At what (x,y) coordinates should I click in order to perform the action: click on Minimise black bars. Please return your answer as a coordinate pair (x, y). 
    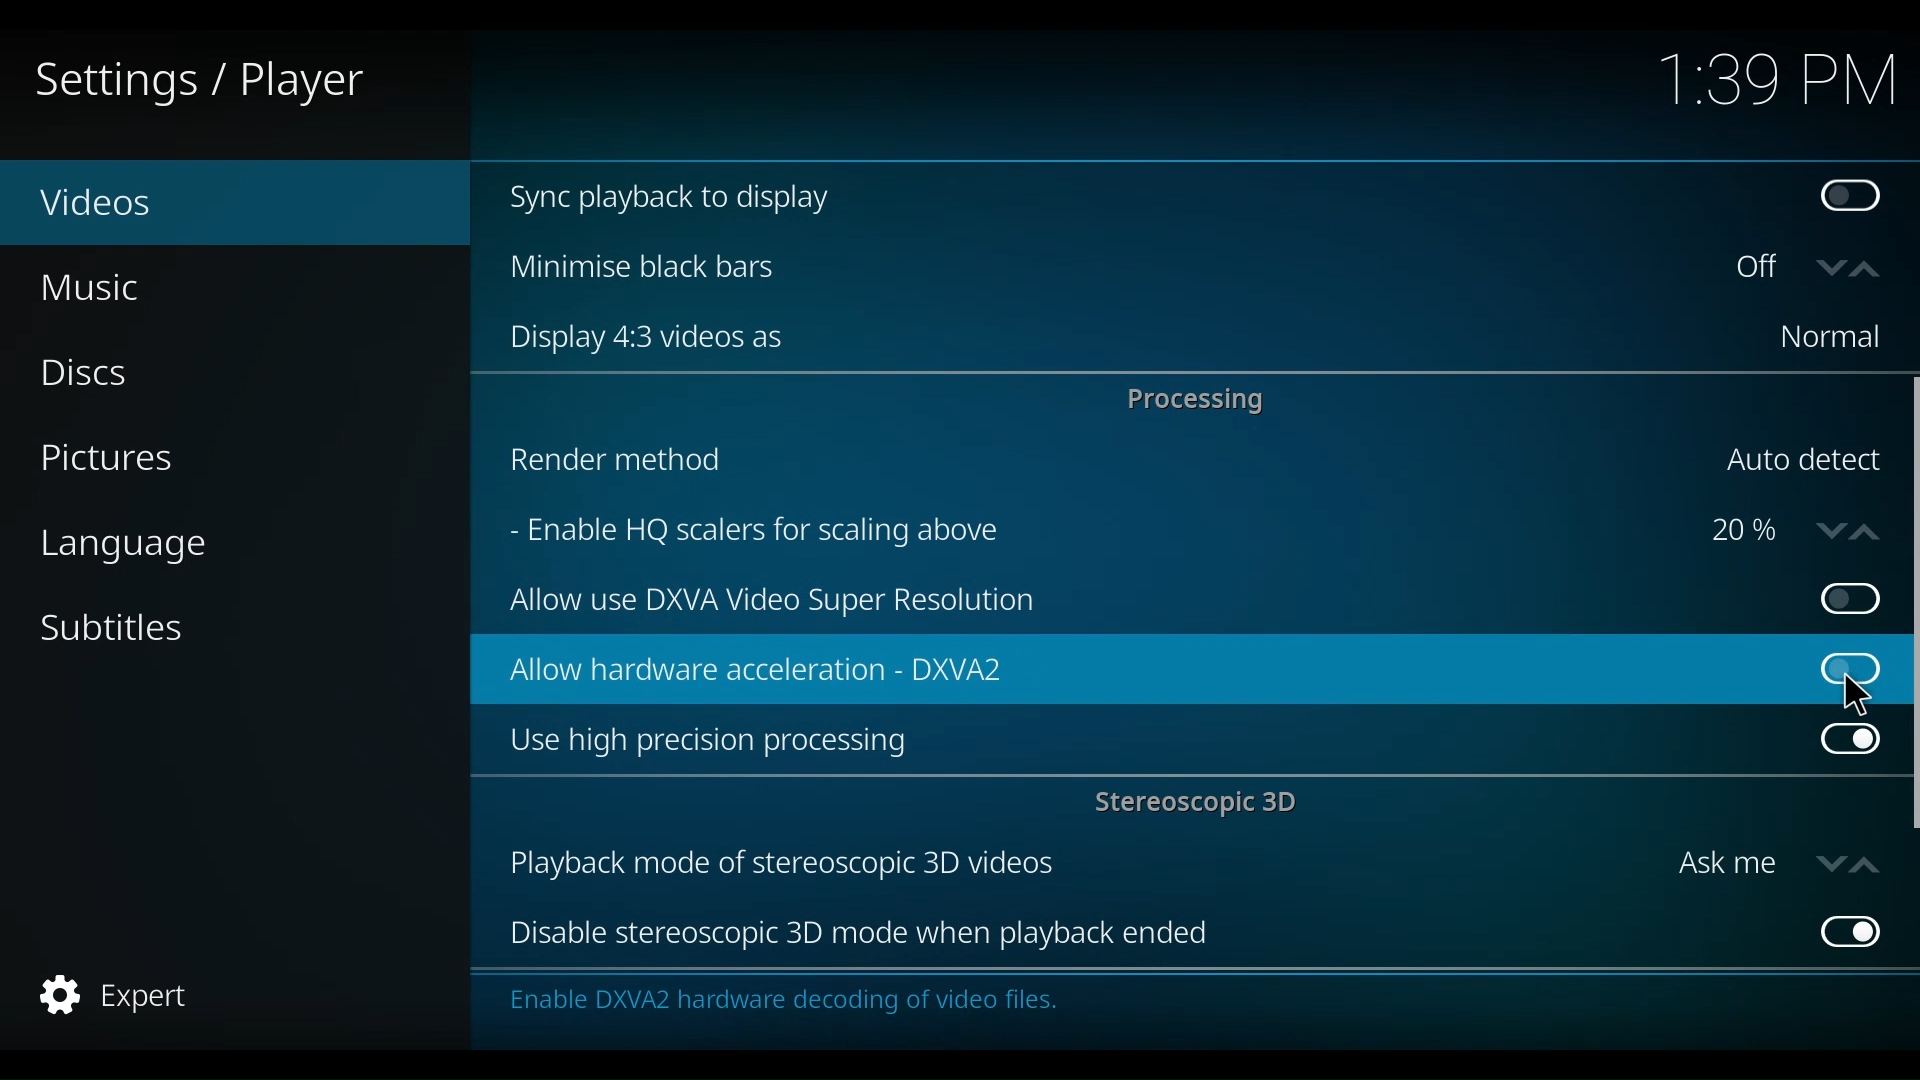
    Looking at the image, I should click on (1101, 266).